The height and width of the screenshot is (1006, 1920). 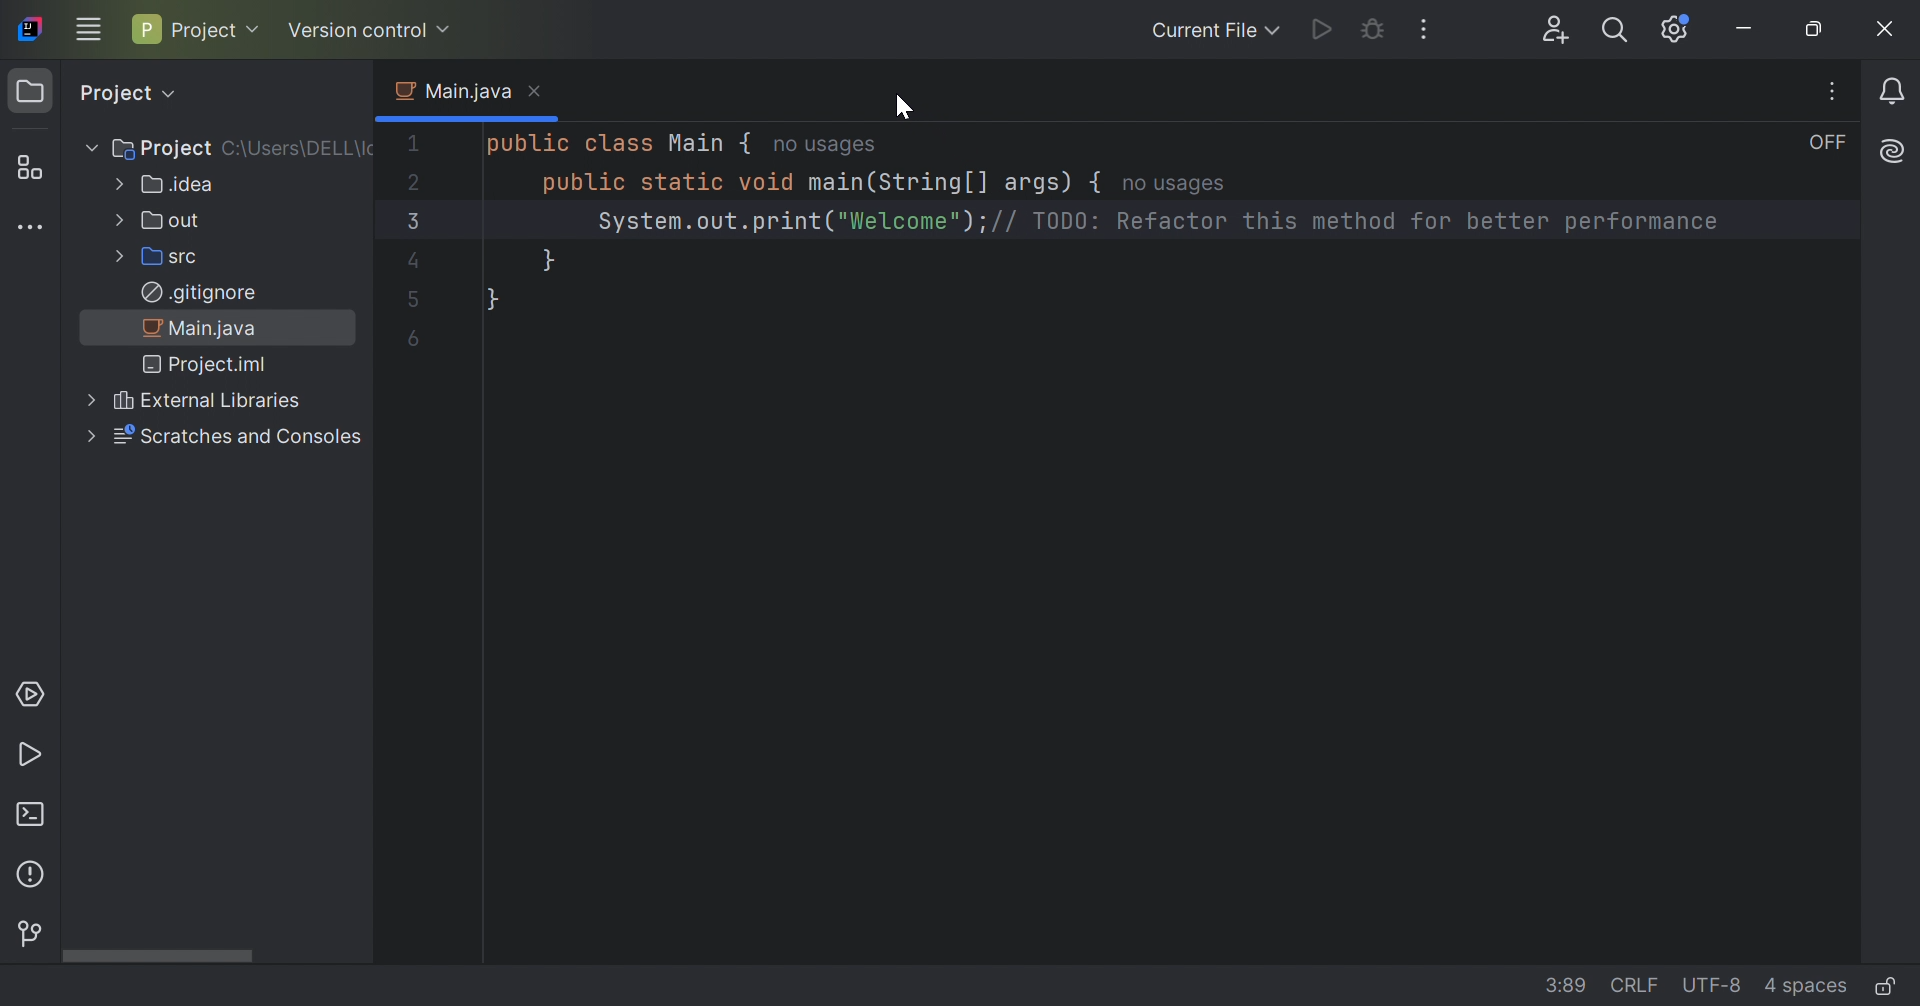 I want to click on System.out.print("Welcome");, so click(x=786, y=223).